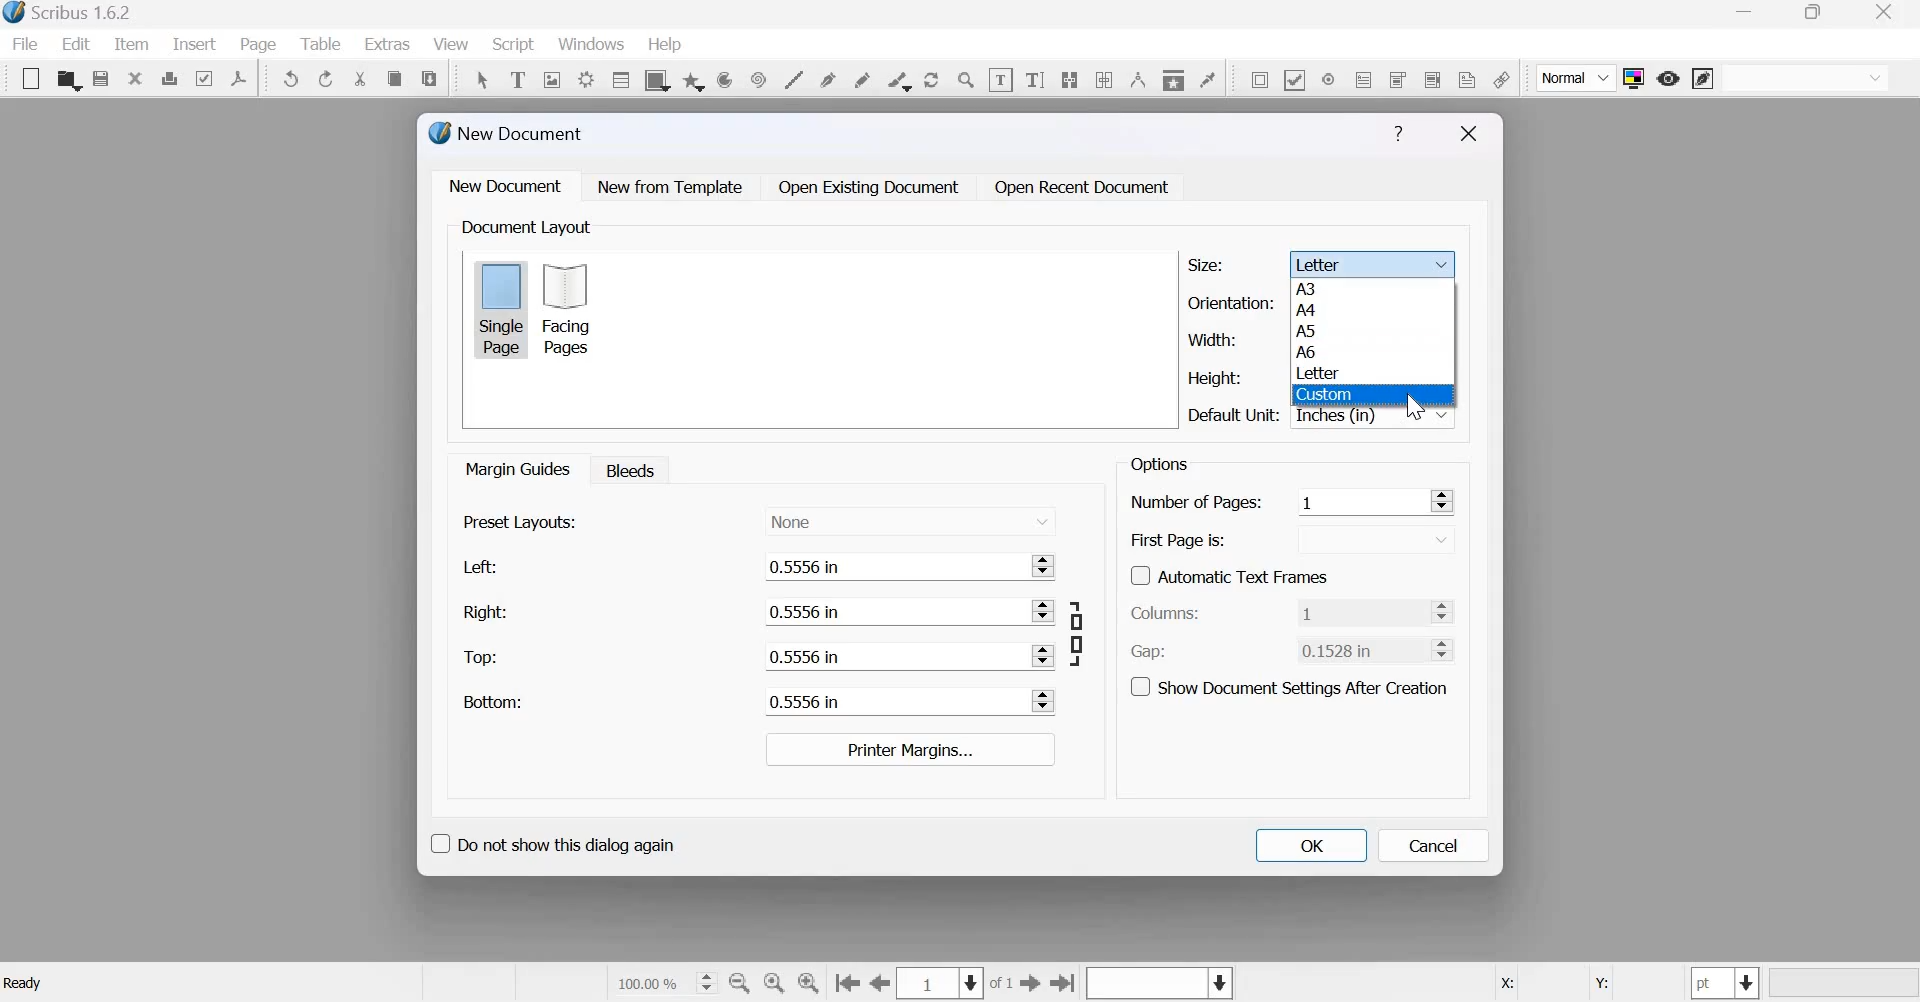  I want to click on Edit, so click(76, 44).